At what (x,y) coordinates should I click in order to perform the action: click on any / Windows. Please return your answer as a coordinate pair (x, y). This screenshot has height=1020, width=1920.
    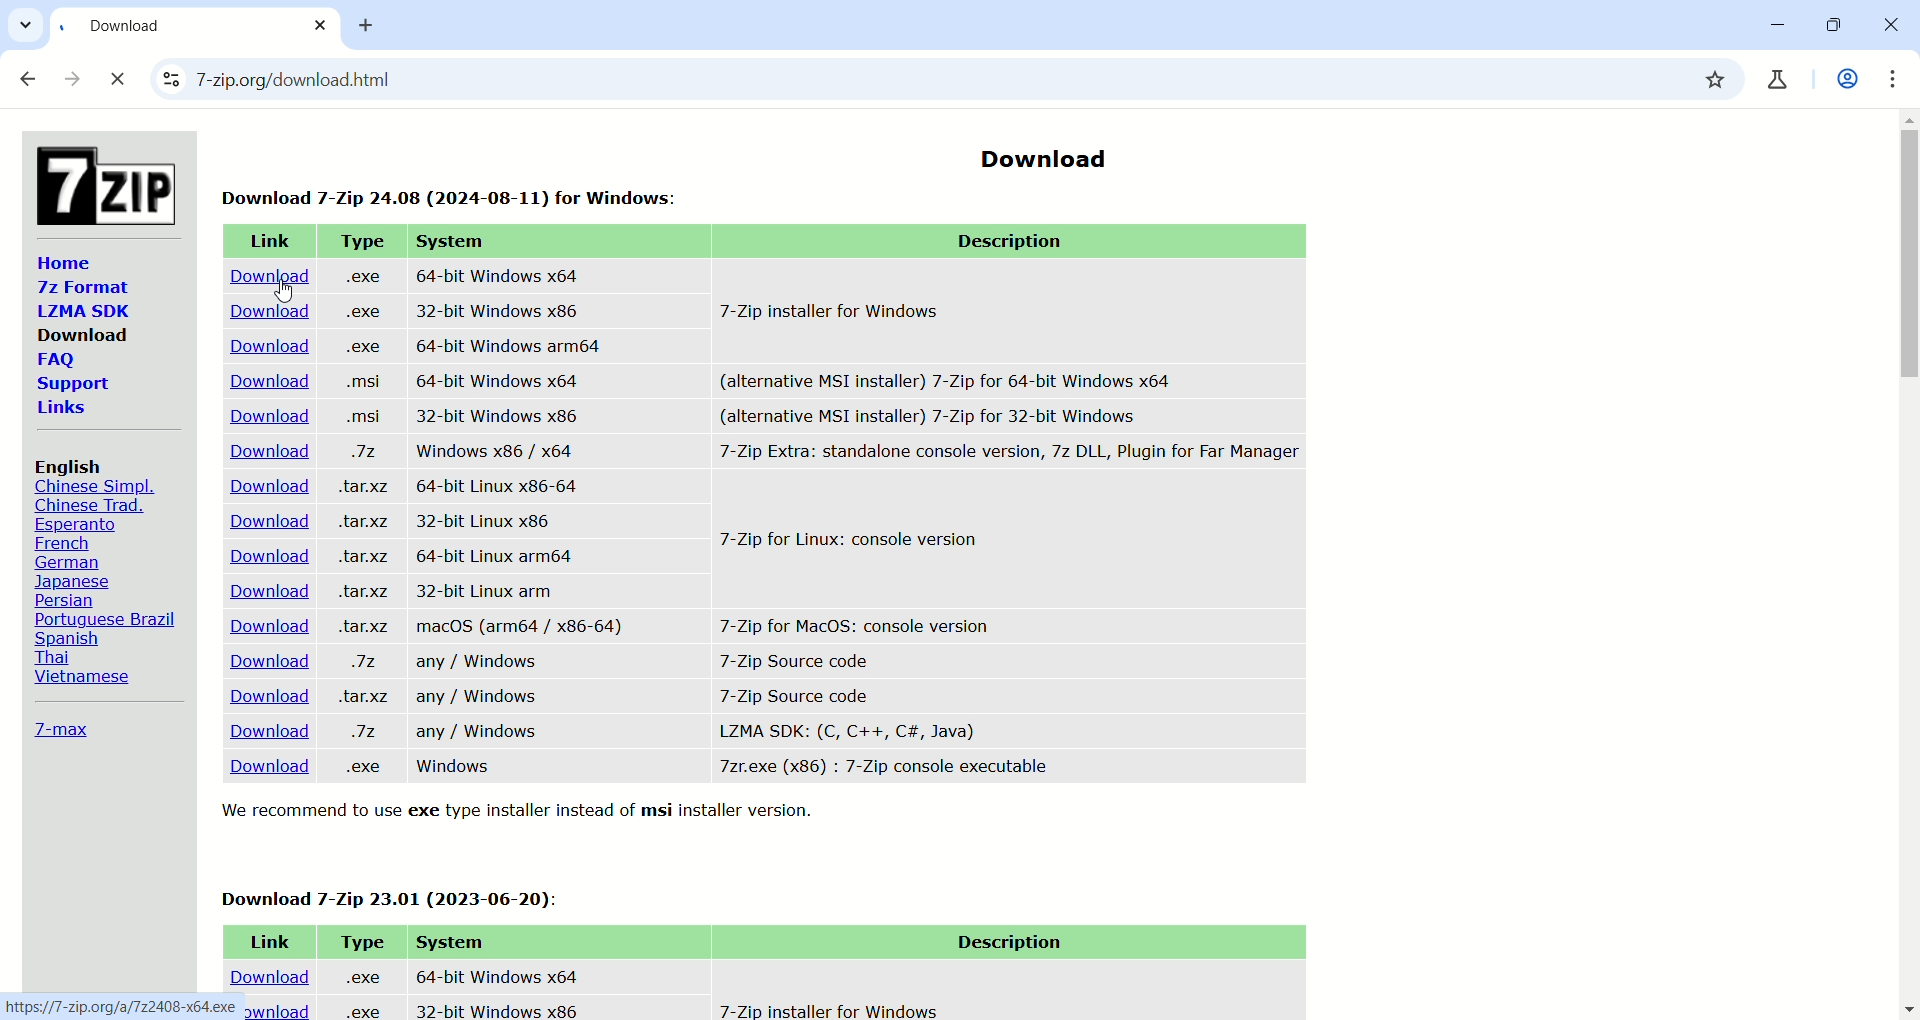
    Looking at the image, I should click on (480, 732).